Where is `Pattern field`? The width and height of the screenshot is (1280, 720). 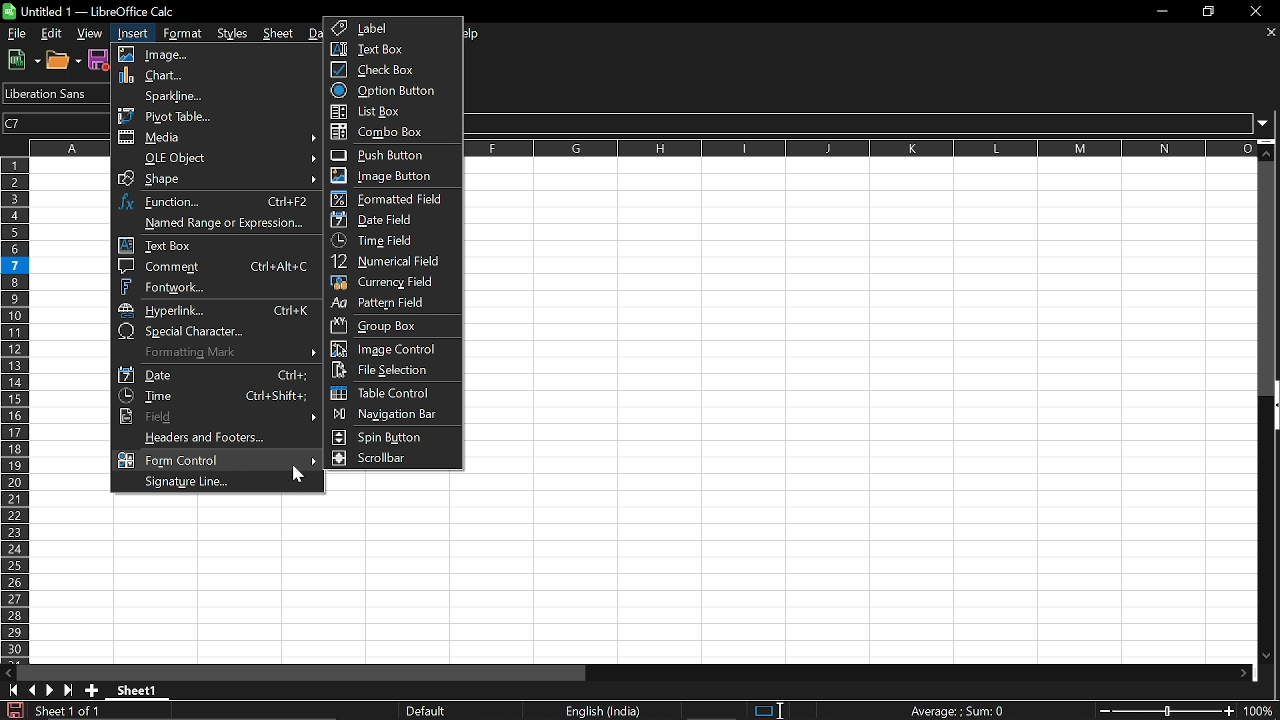 Pattern field is located at coordinates (393, 304).